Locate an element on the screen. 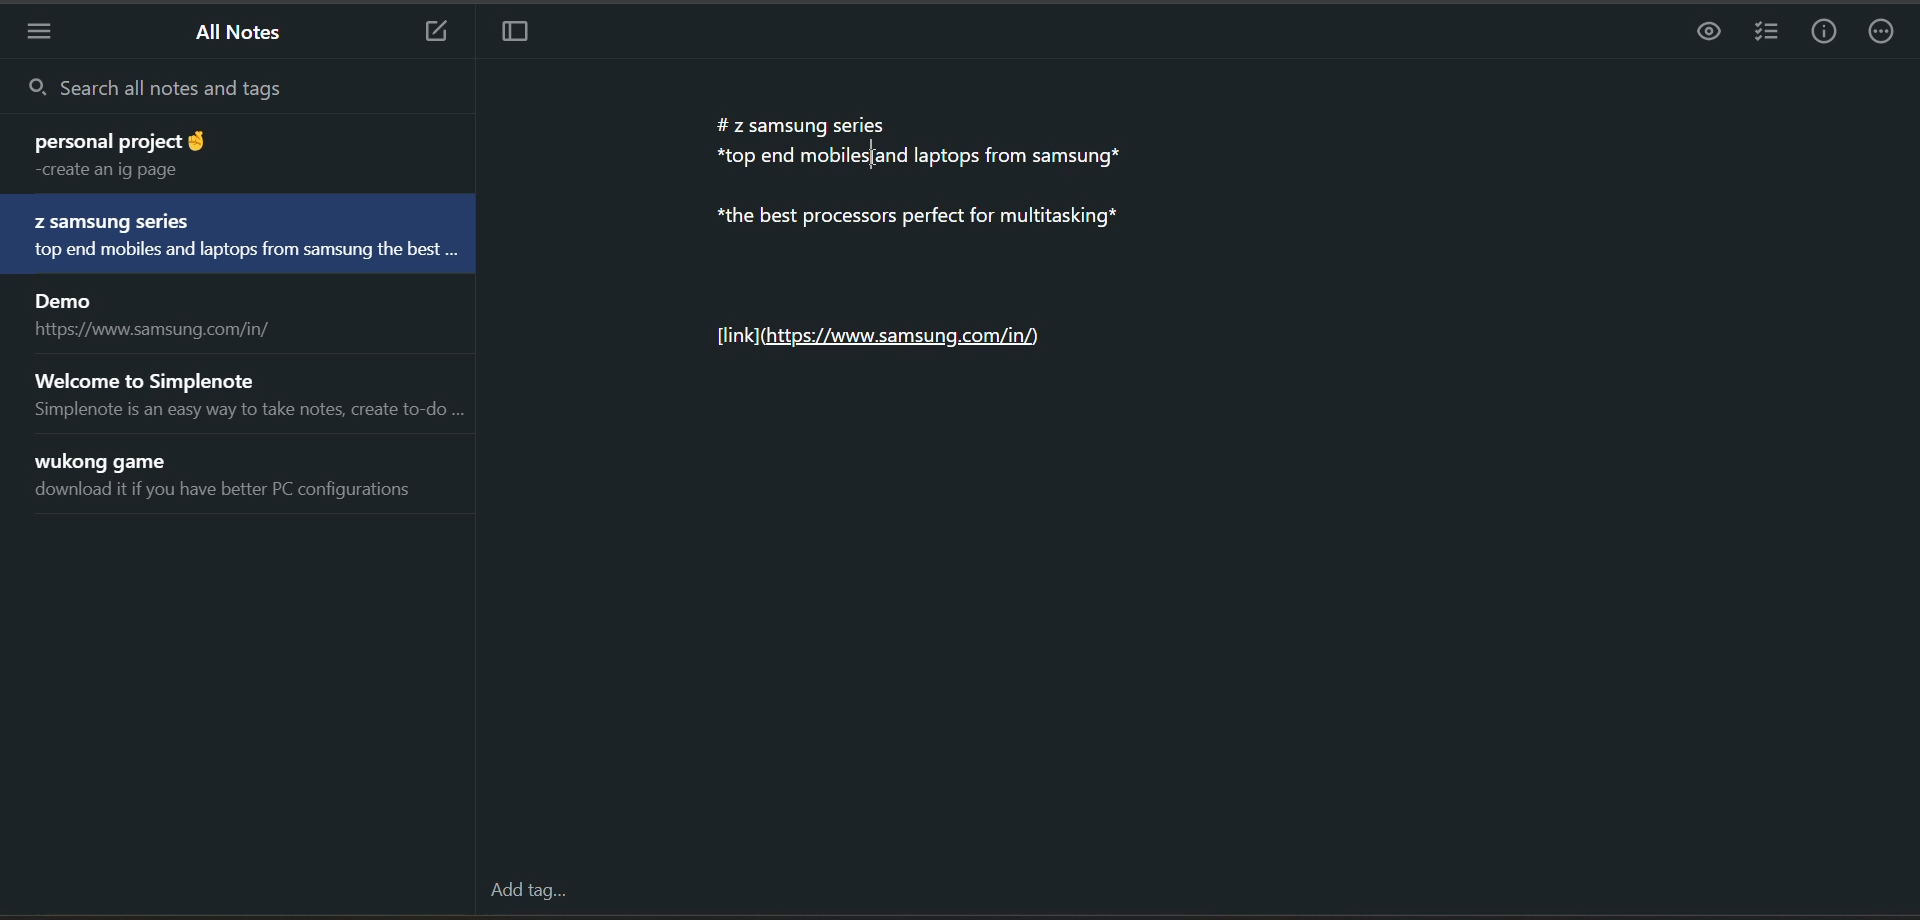 The image size is (1920, 920). all notes is located at coordinates (245, 34).